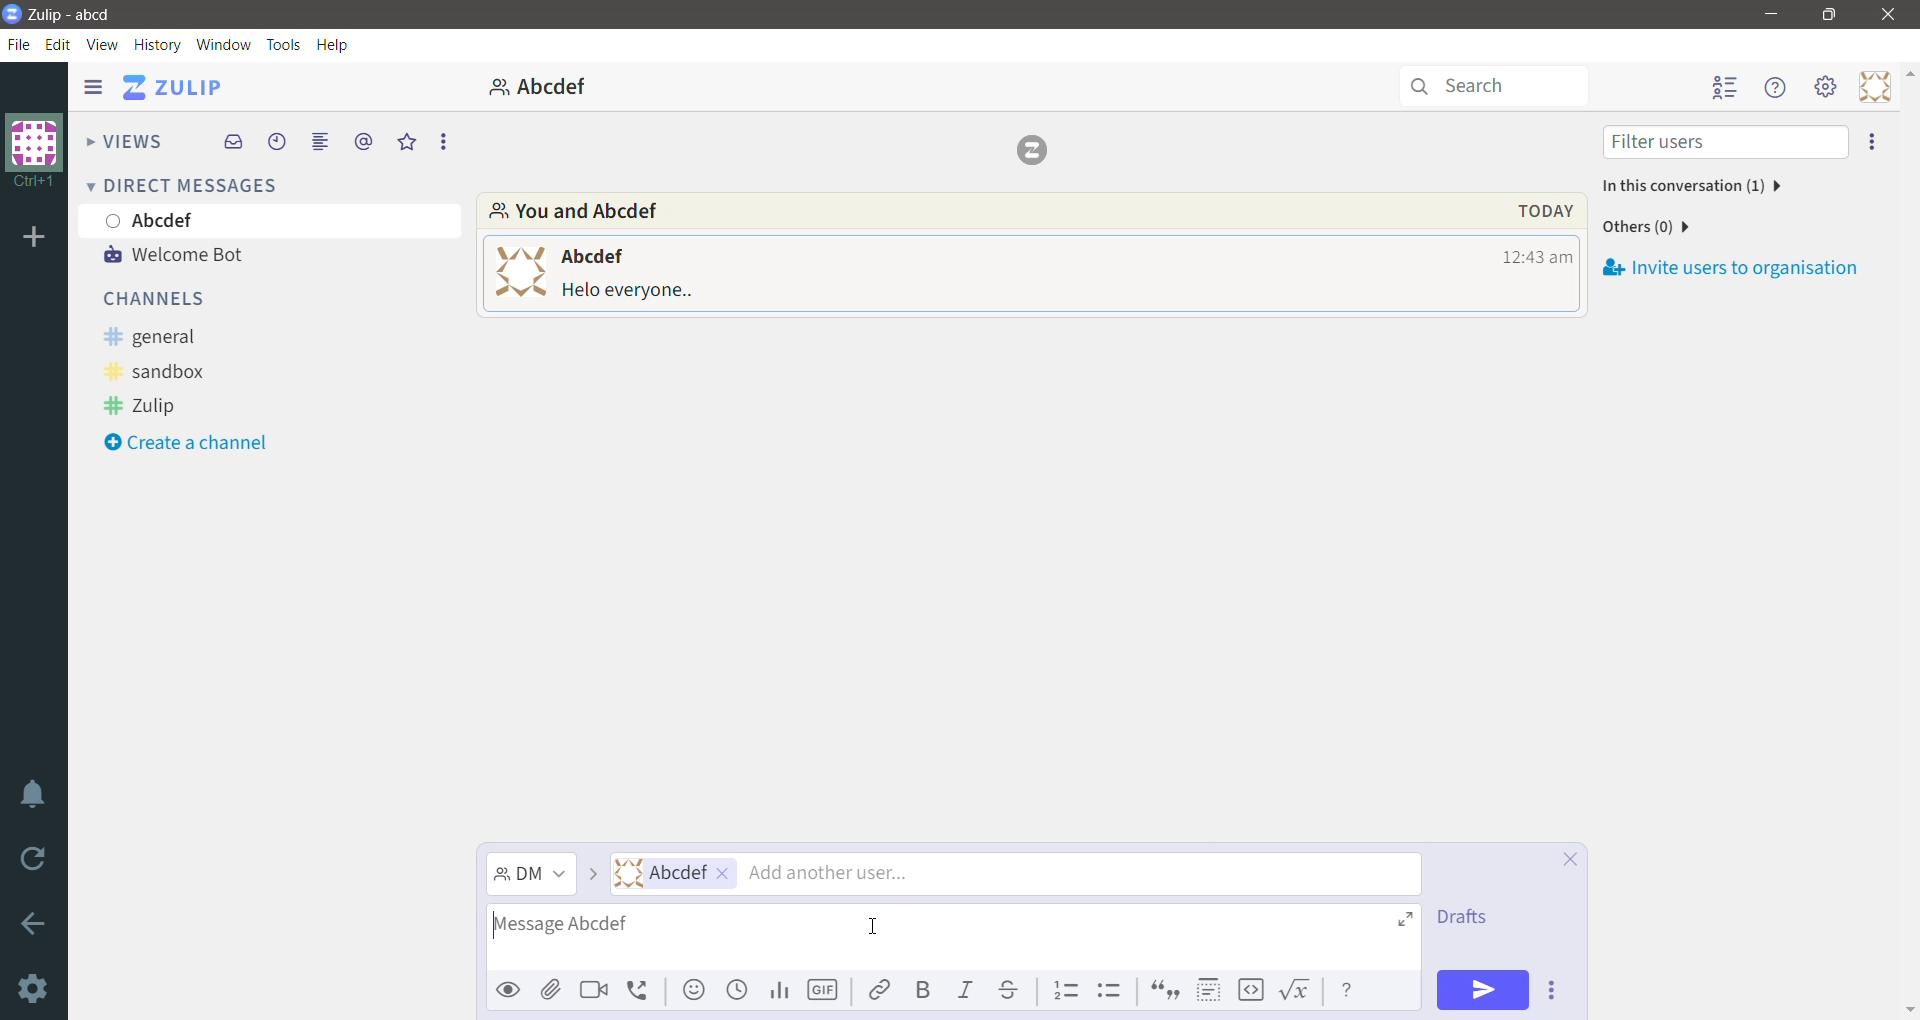 The height and width of the screenshot is (1020, 1920). What do you see at coordinates (277, 142) in the screenshot?
I see `Recent Conversations` at bounding box center [277, 142].